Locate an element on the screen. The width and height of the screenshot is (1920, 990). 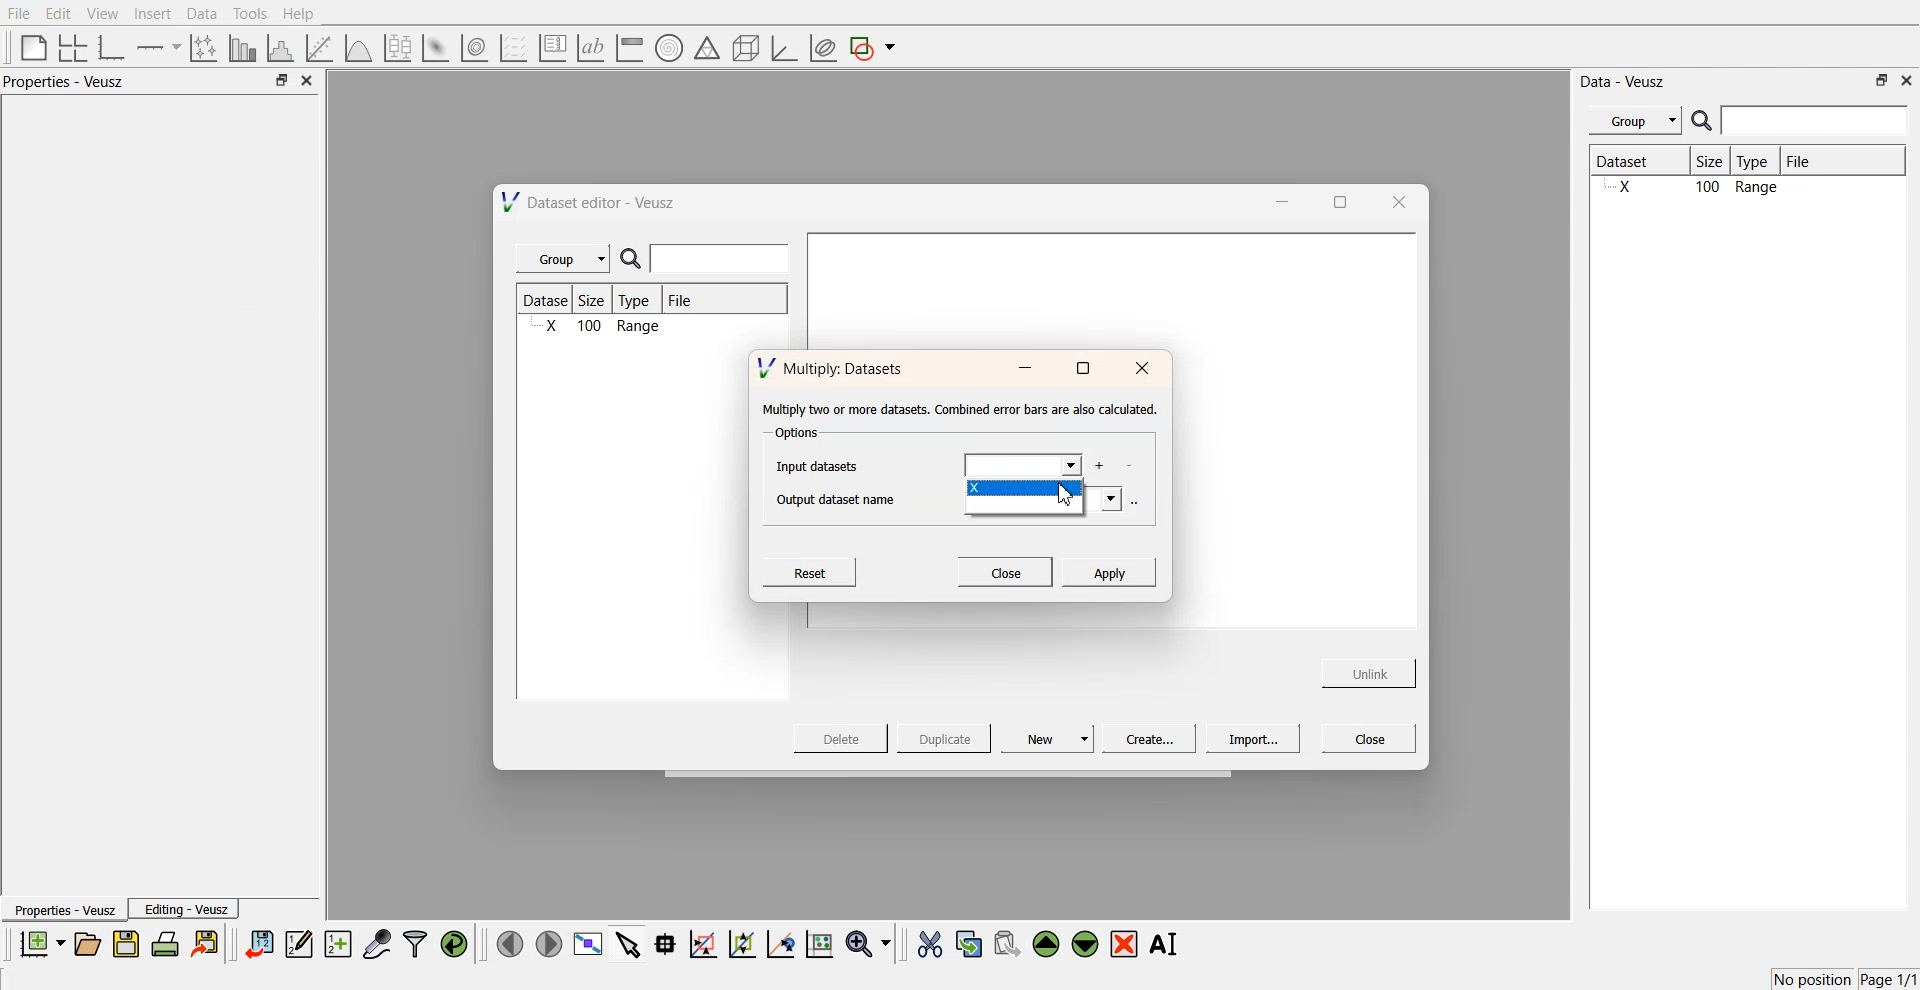
Apply is located at coordinates (1109, 571).